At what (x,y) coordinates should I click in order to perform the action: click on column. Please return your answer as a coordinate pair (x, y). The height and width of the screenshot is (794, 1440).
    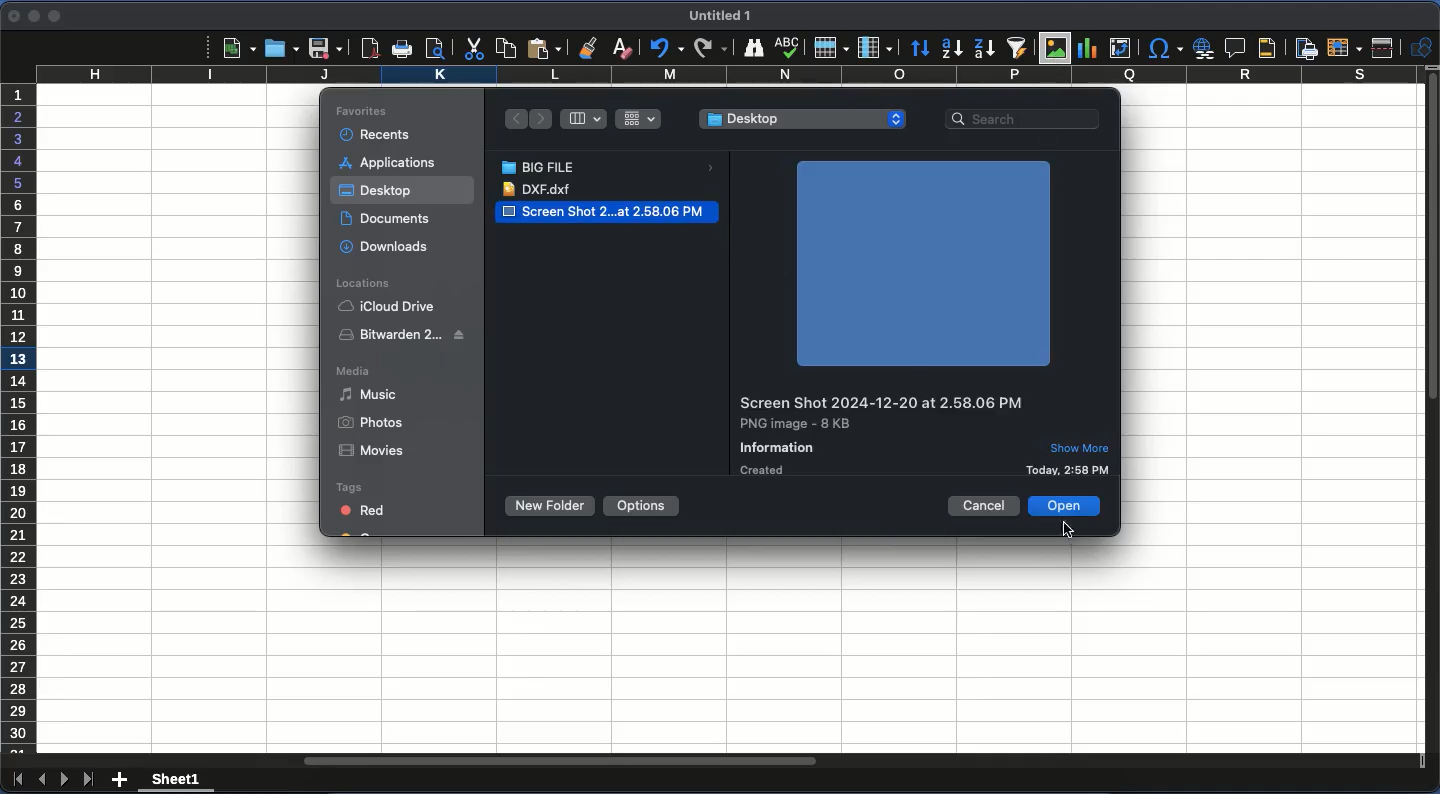
    Looking at the image, I should click on (875, 48).